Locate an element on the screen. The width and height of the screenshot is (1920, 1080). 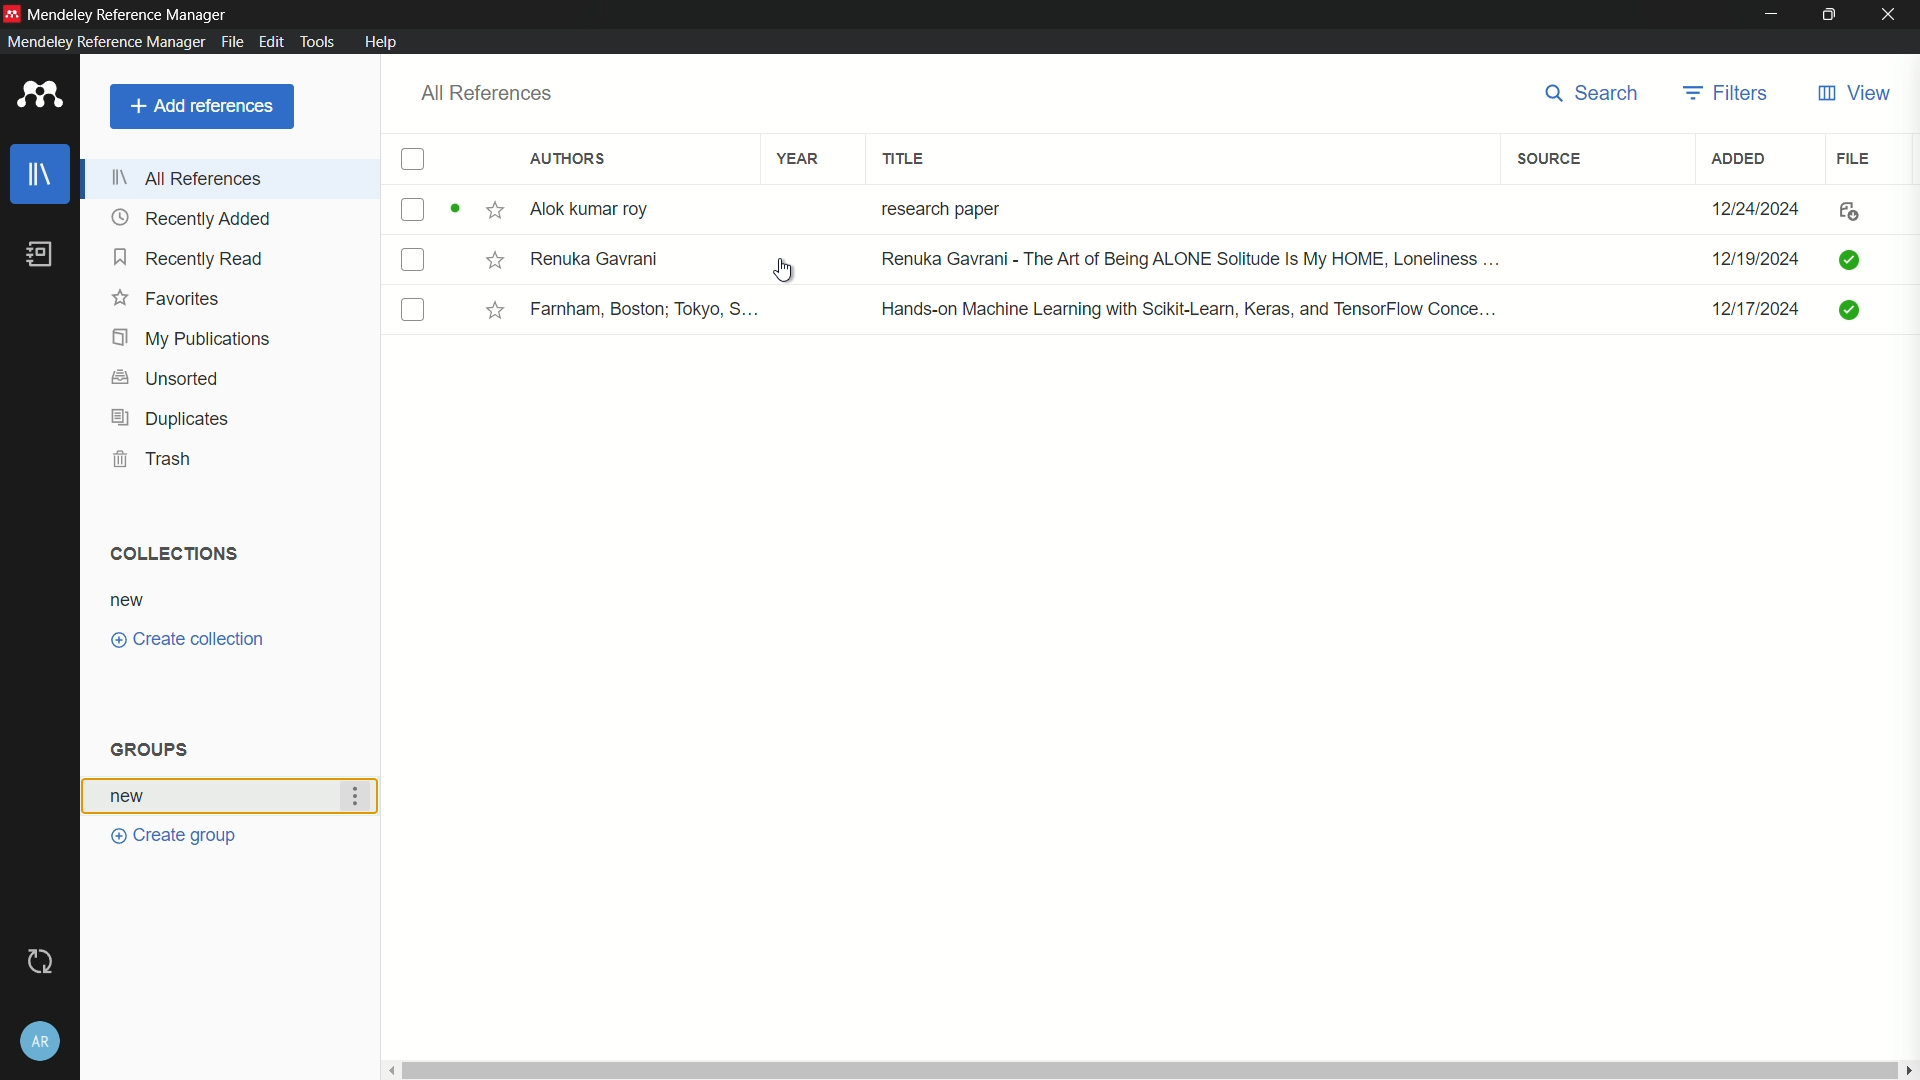
Star is located at coordinates (478, 211).